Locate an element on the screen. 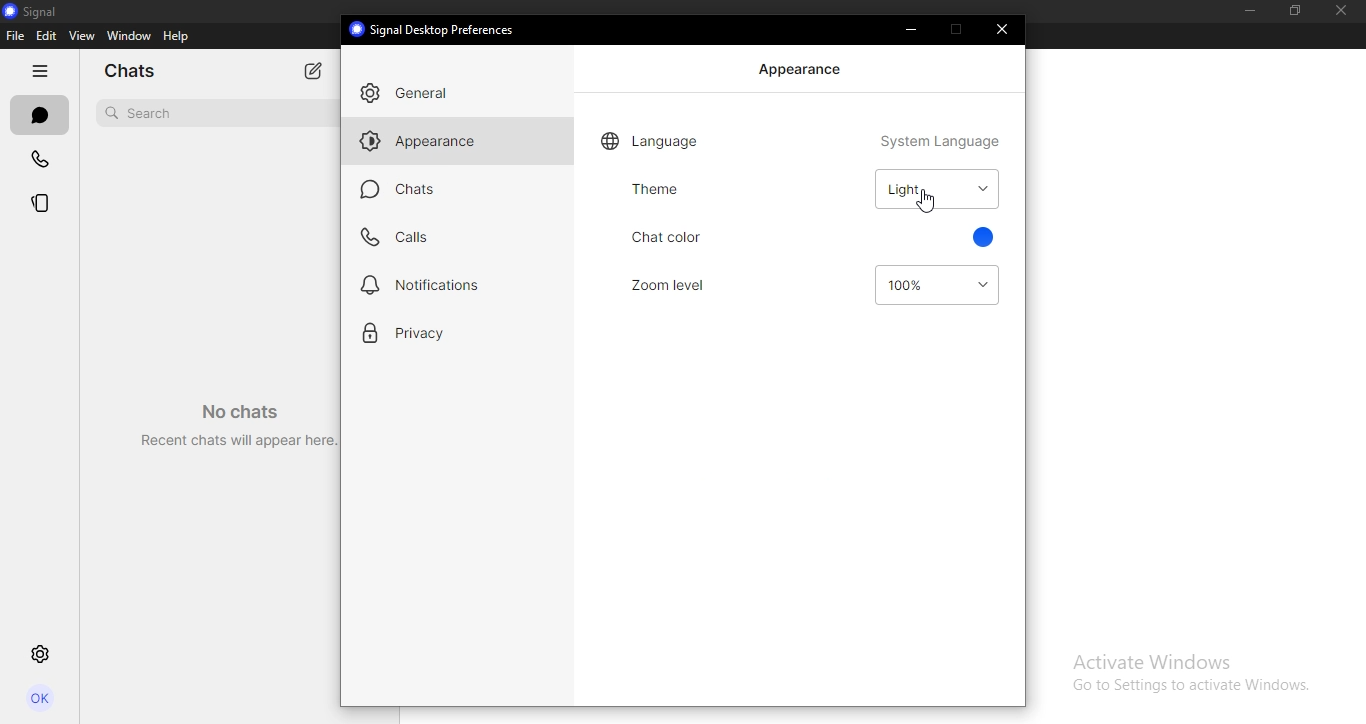 This screenshot has width=1366, height=724. blue is located at coordinates (980, 237).